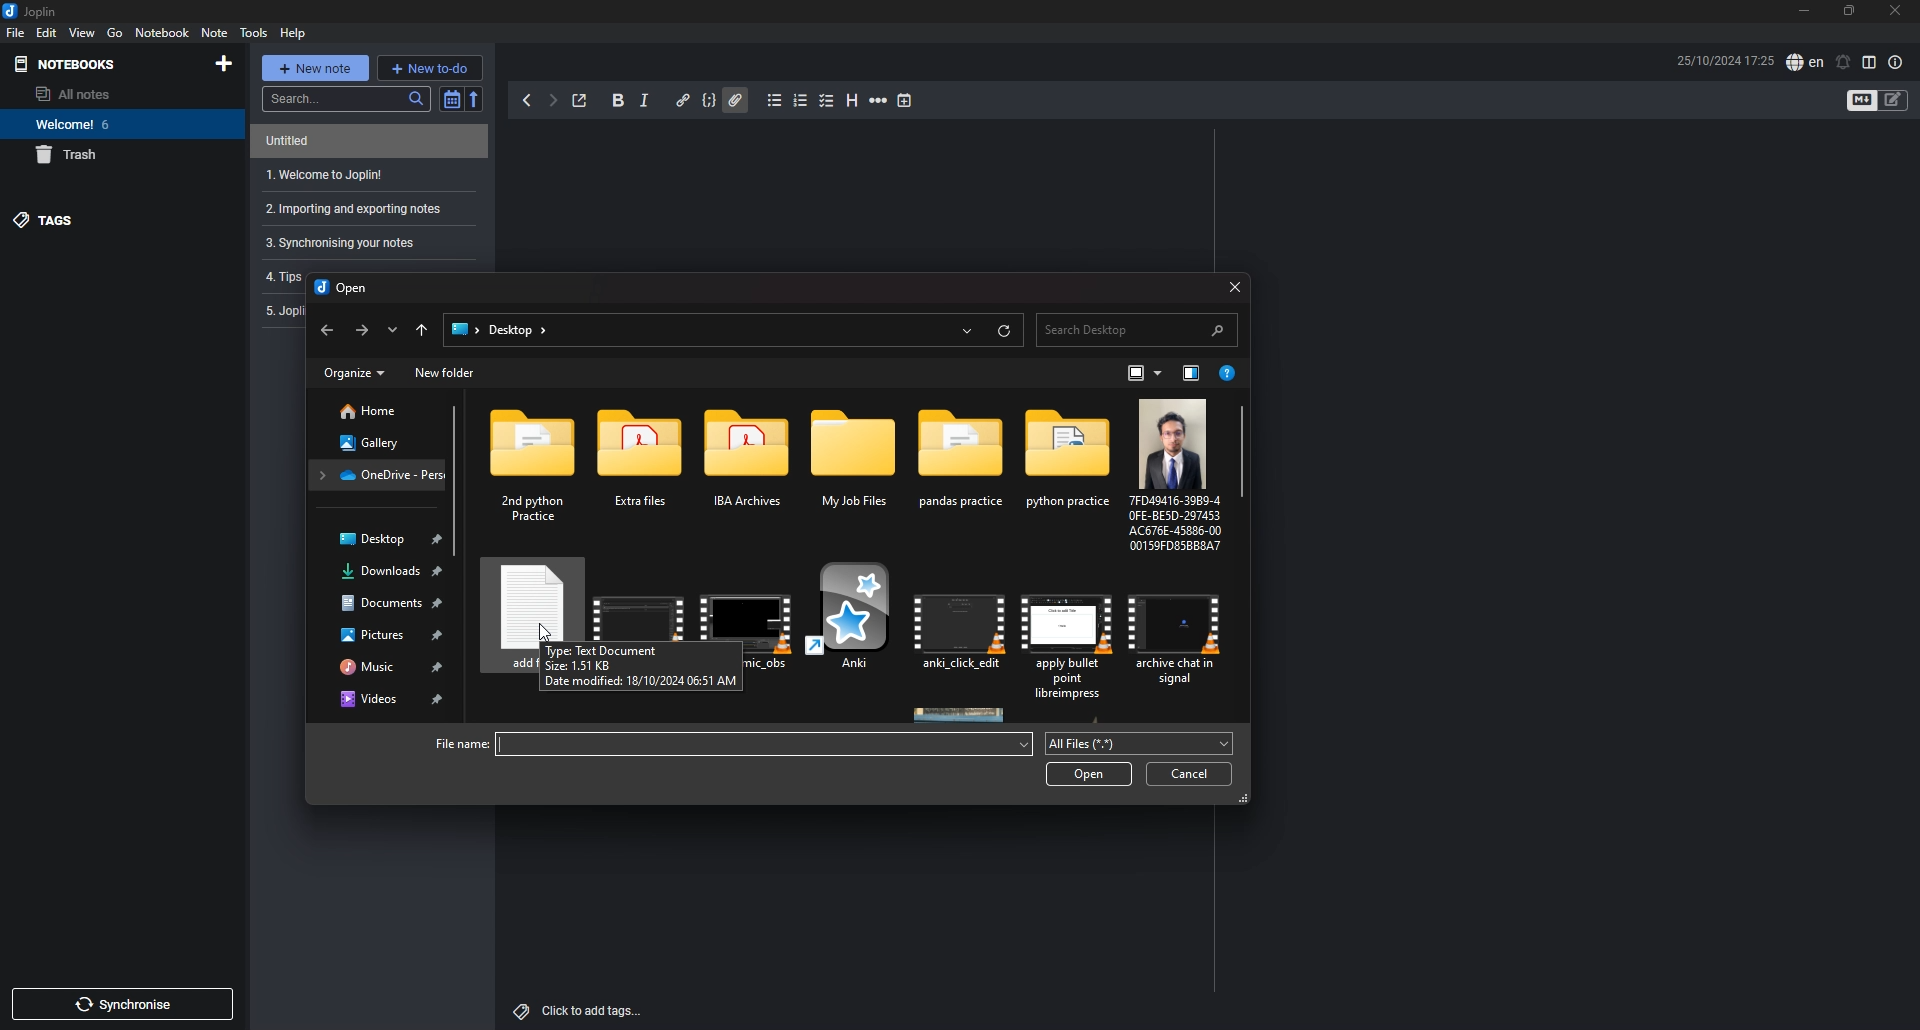 Image resolution: width=1920 pixels, height=1030 pixels. I want to click on joplin, so click(30, 10).